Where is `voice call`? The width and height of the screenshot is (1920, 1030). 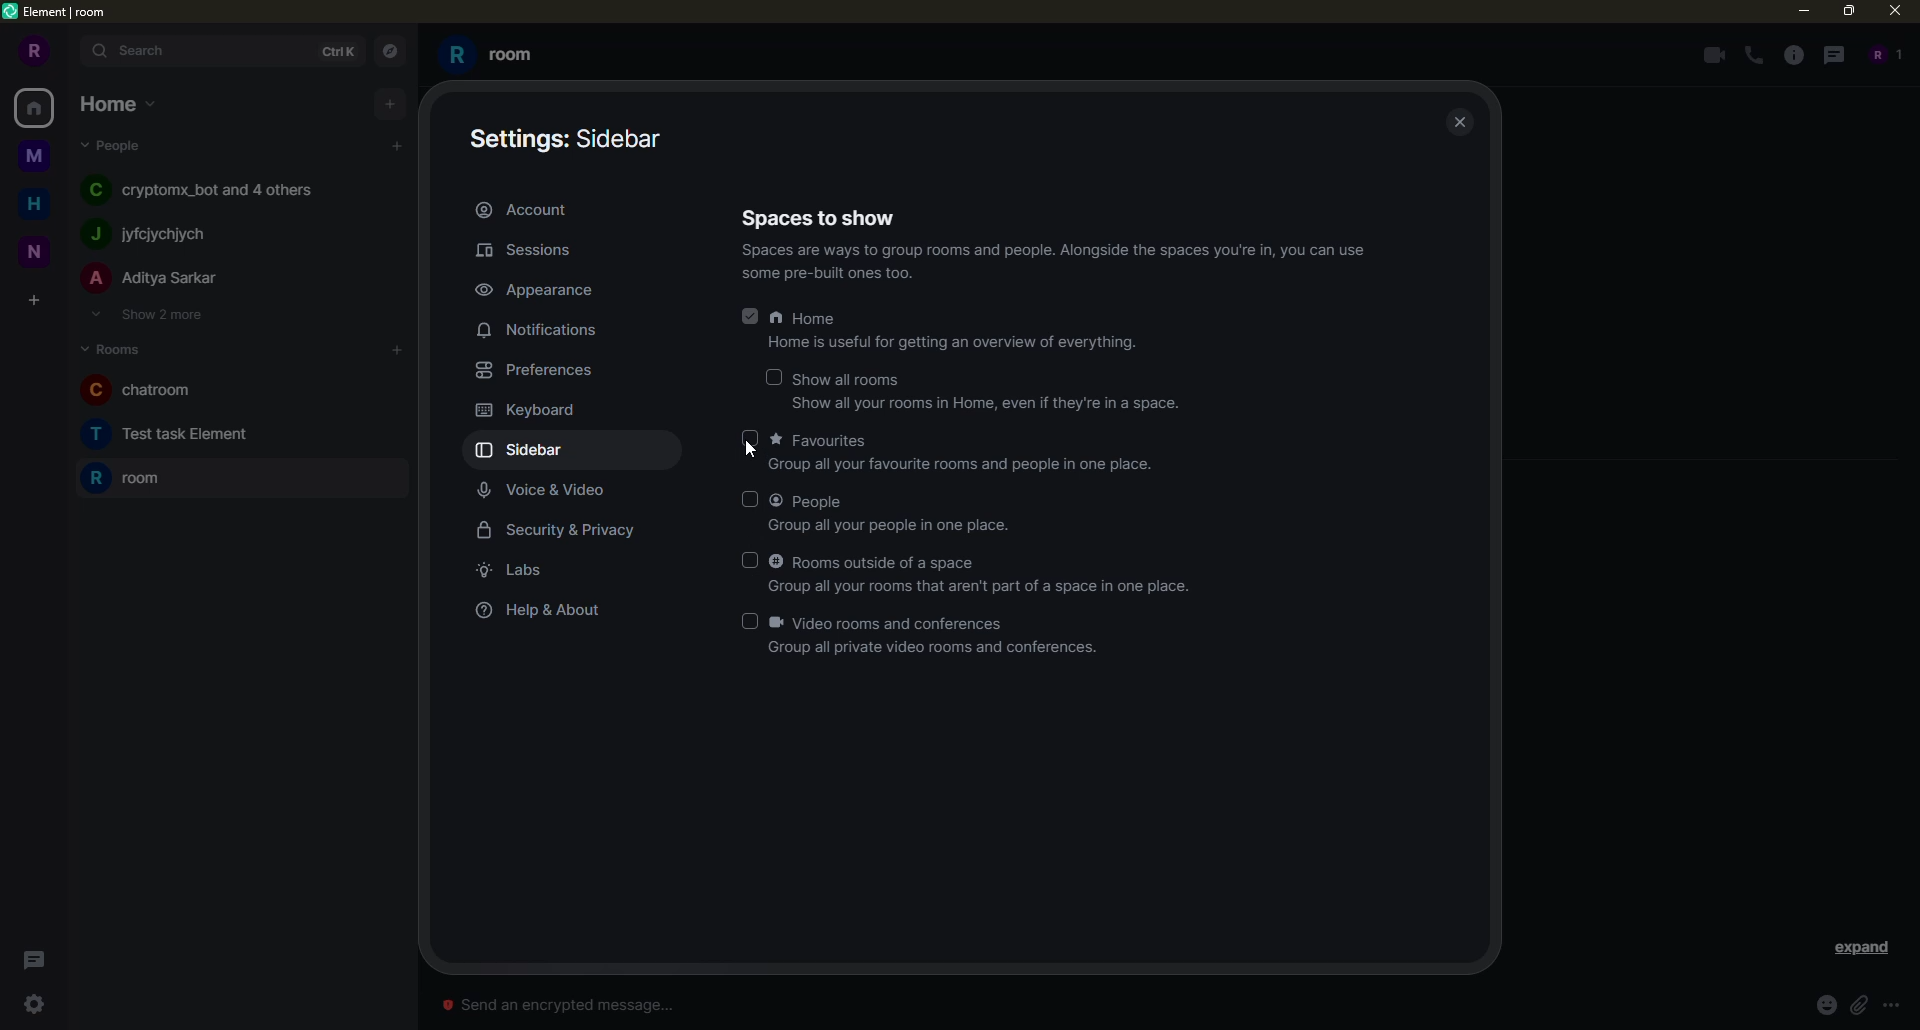
voice call is located at coordinates (1752, 54).